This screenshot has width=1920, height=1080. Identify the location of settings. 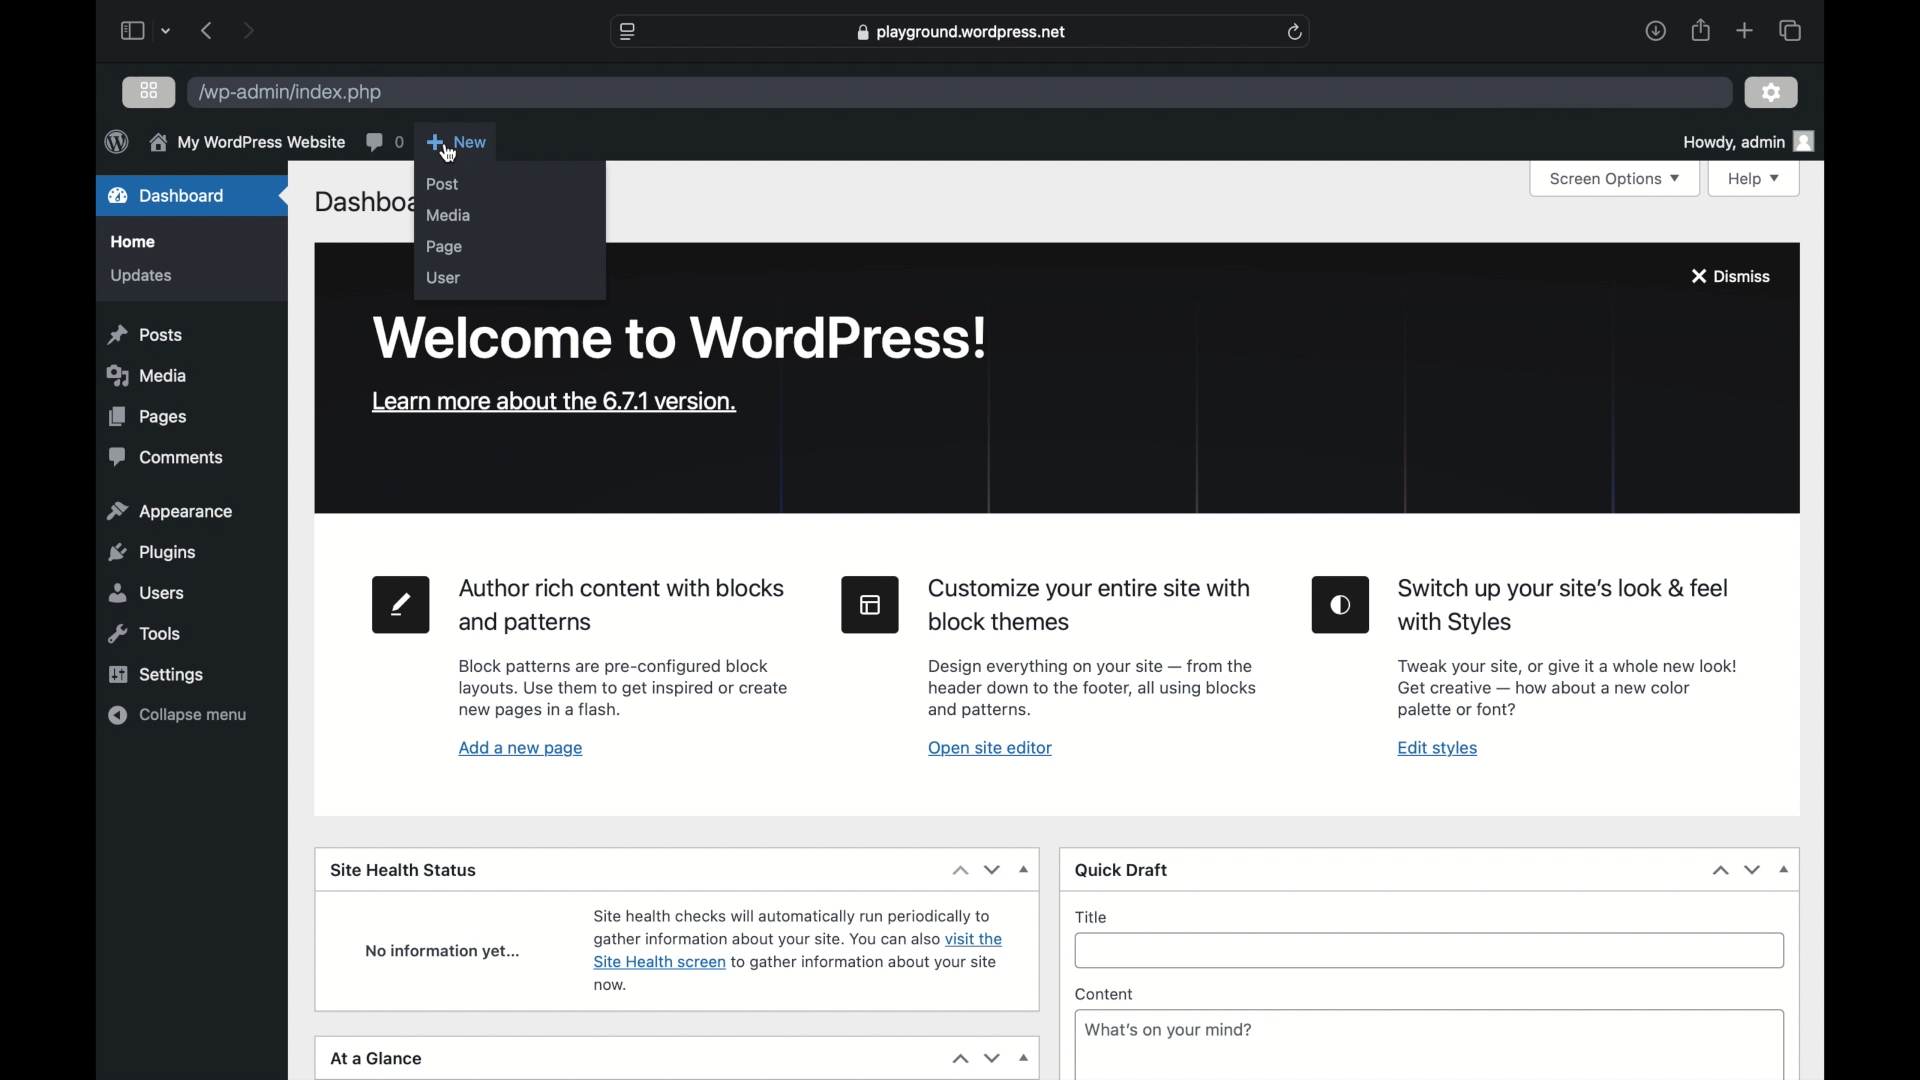
(156, 676).